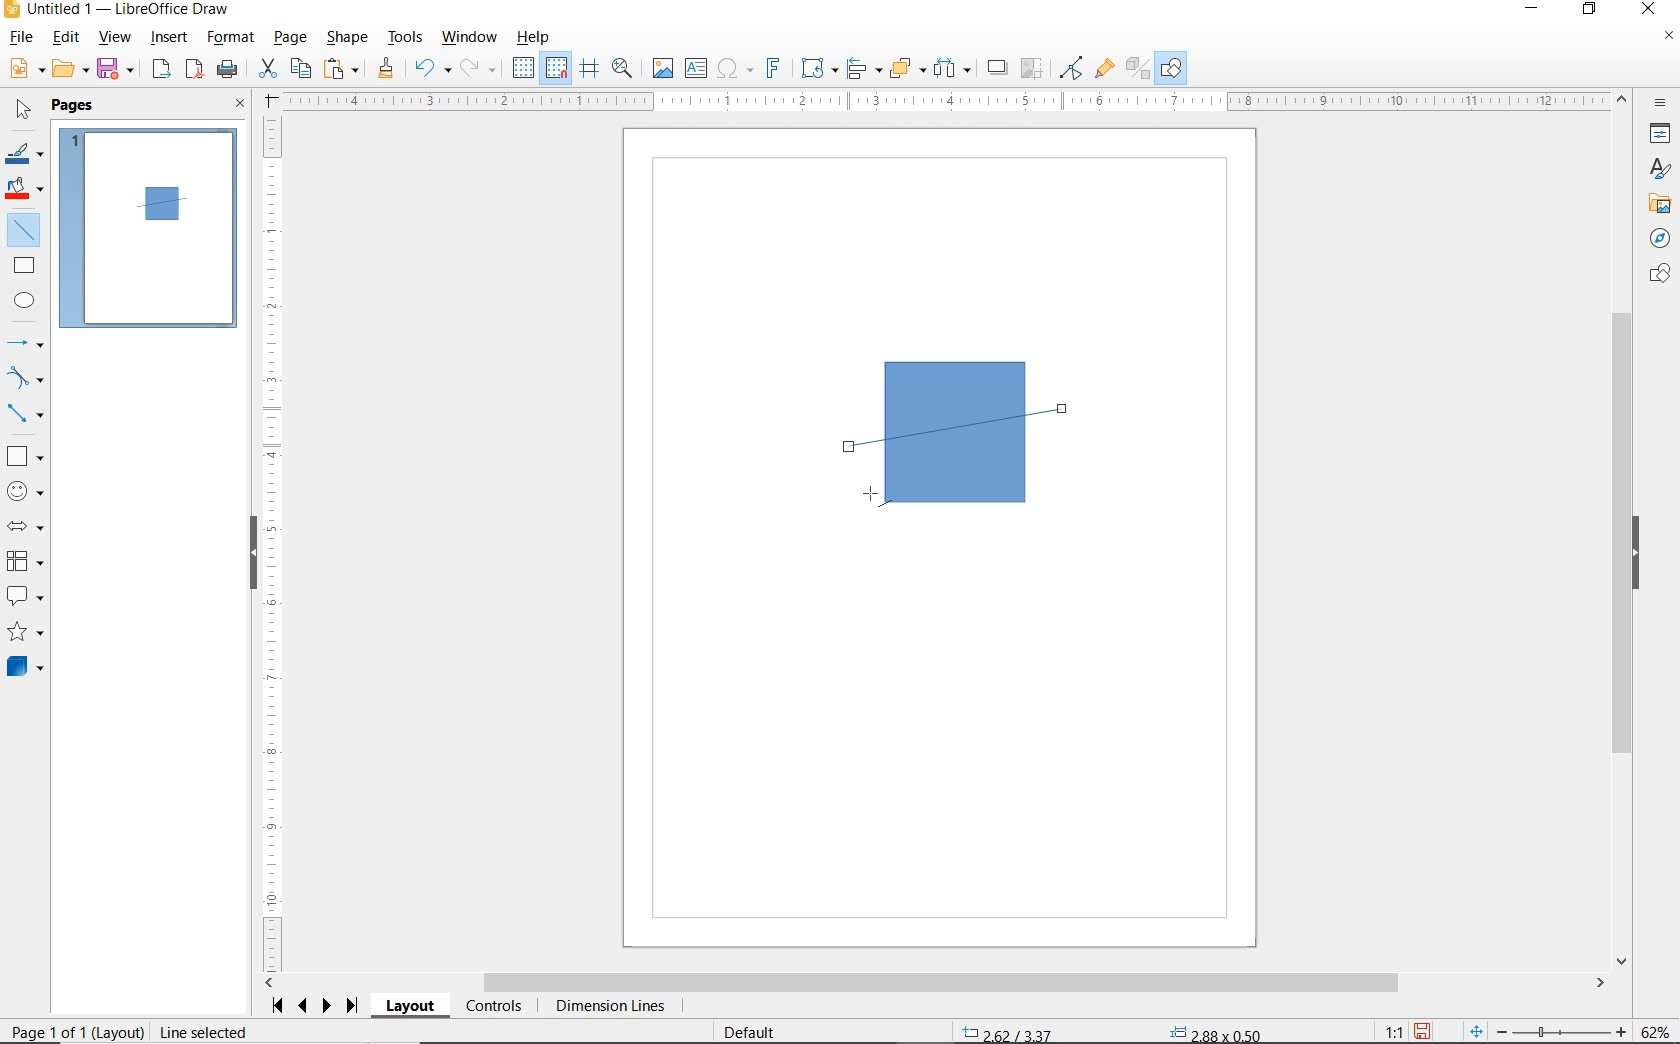 This screenshot has height=1044, width=1680. I want to click on DIMENSION LINES, so click(609, 1007).